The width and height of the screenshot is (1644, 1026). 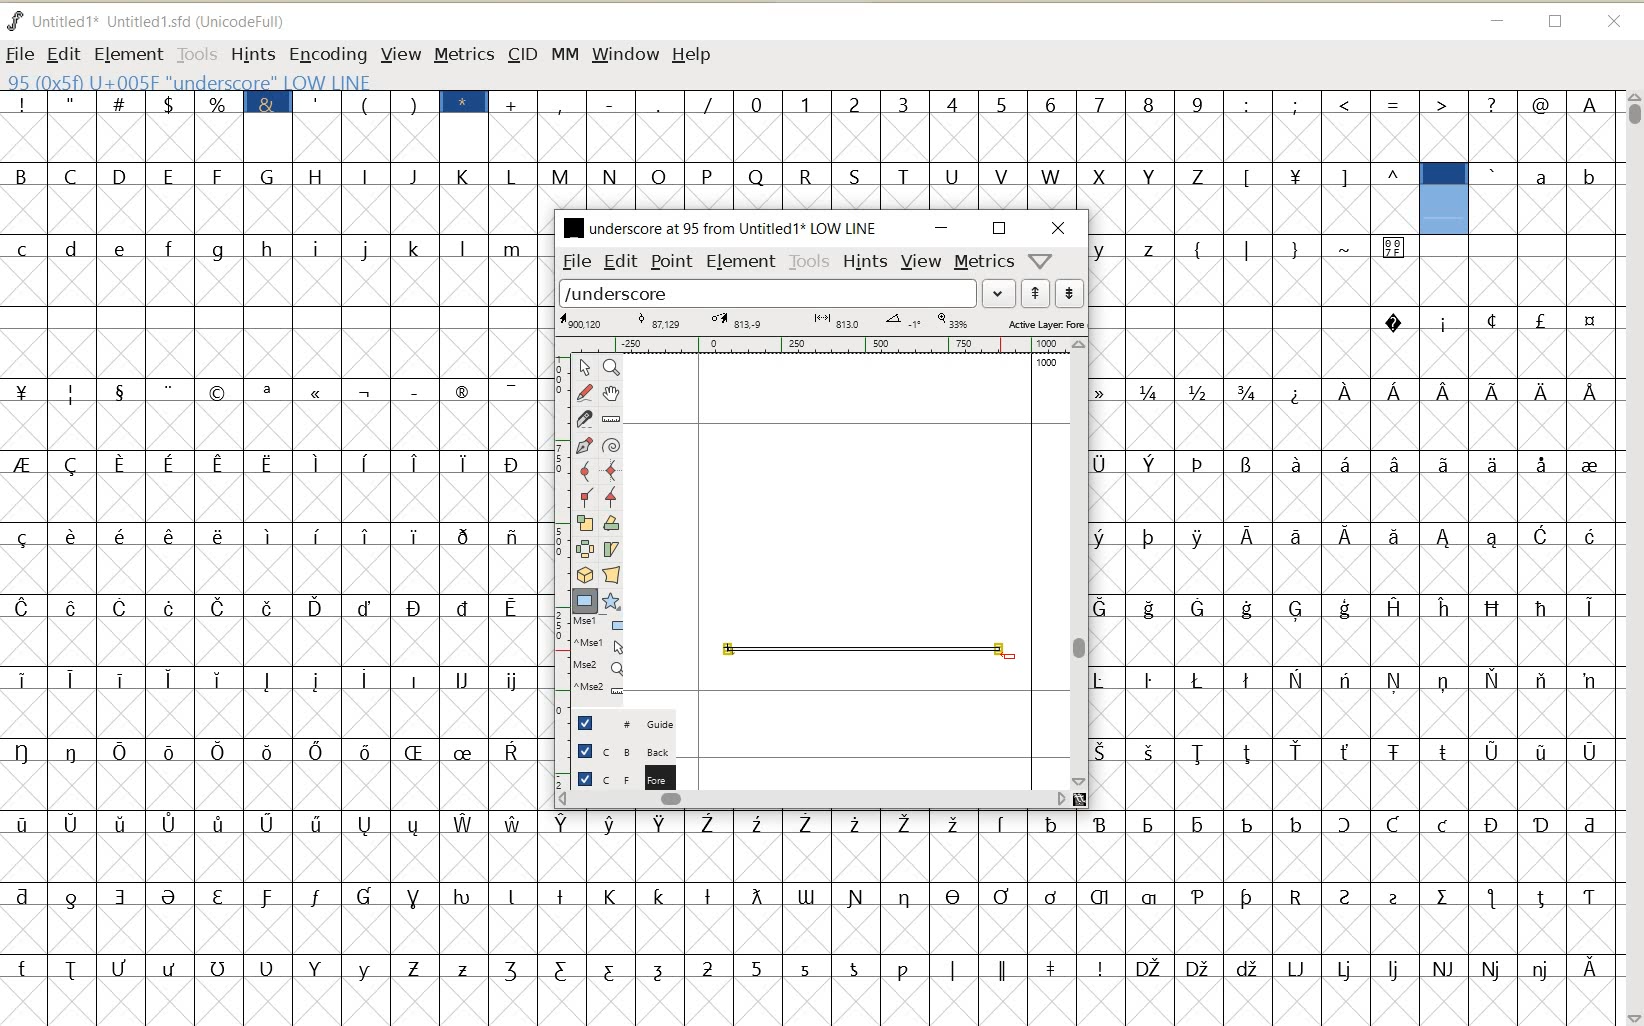 I want to click on GLYPHY INFO, so click(x=312, y=80).